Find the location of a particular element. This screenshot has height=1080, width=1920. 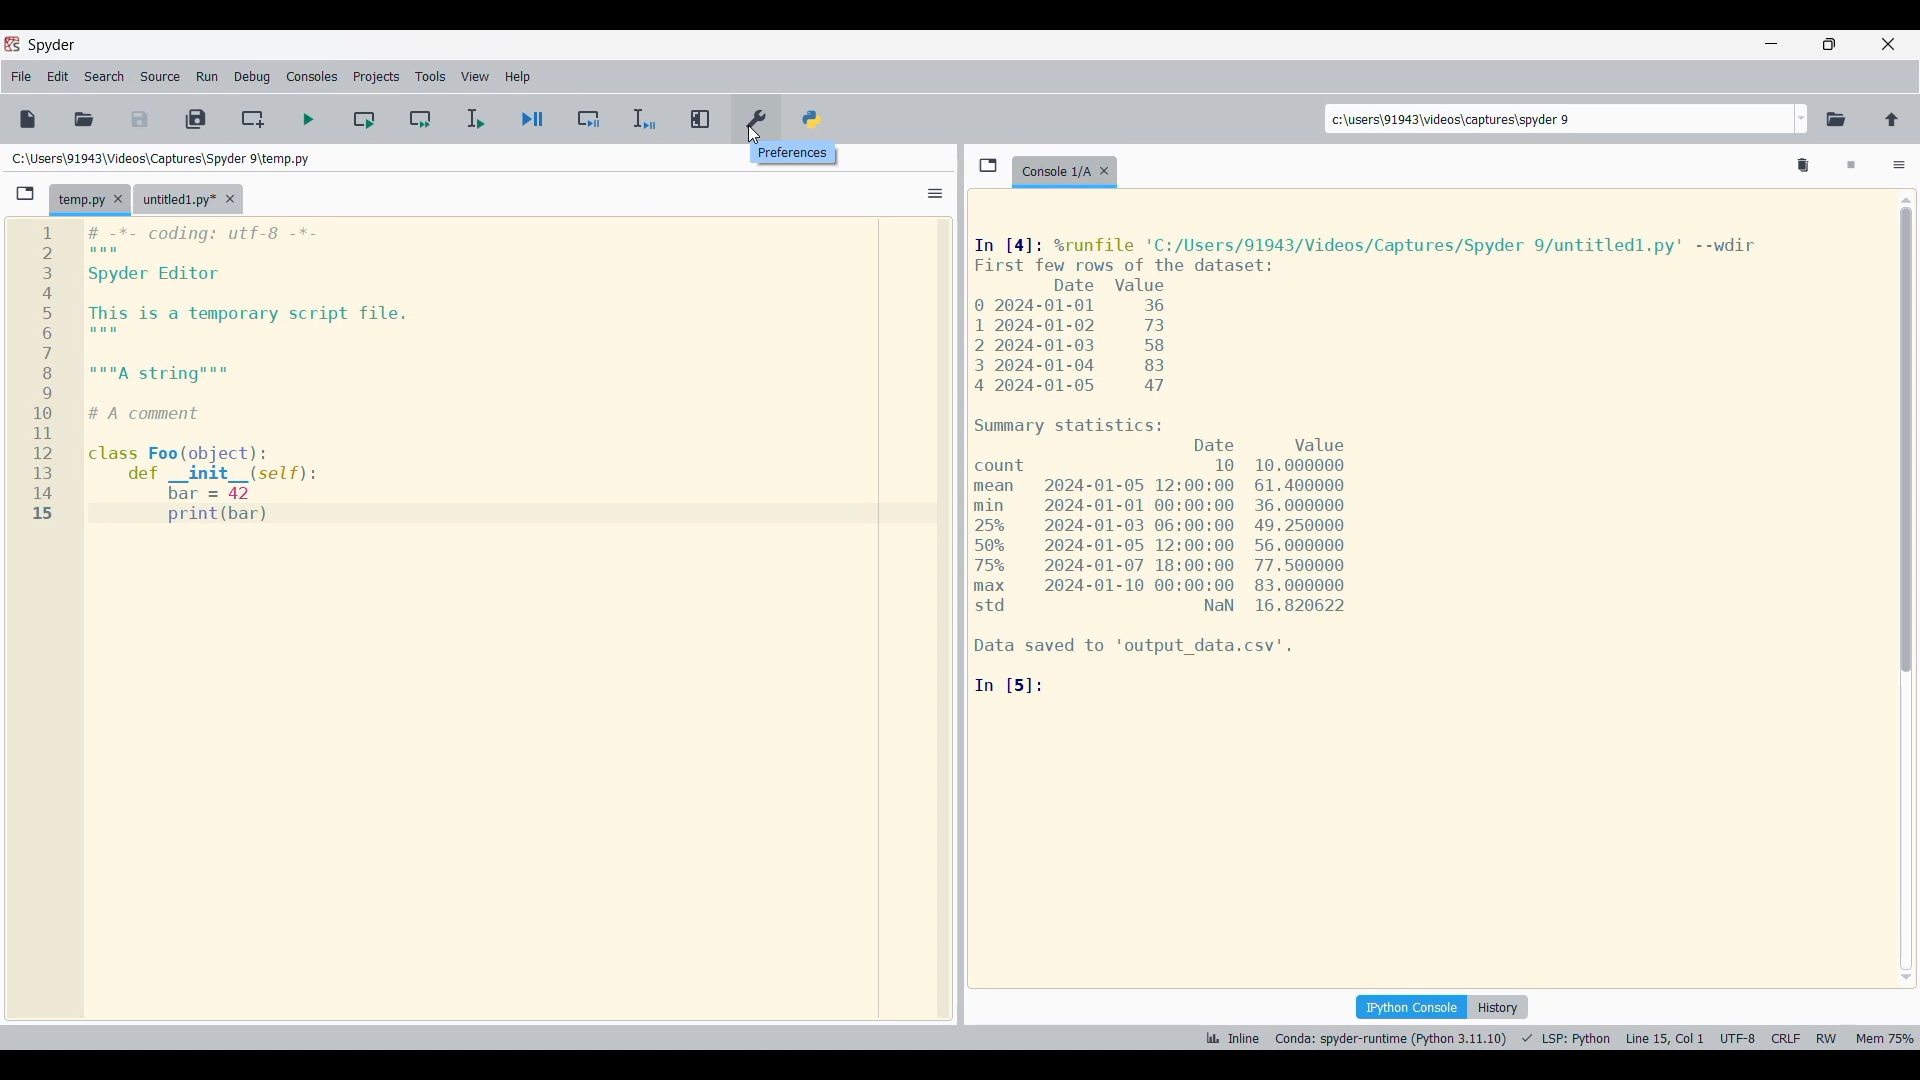

Help menu is located at coordinates (519, 77).